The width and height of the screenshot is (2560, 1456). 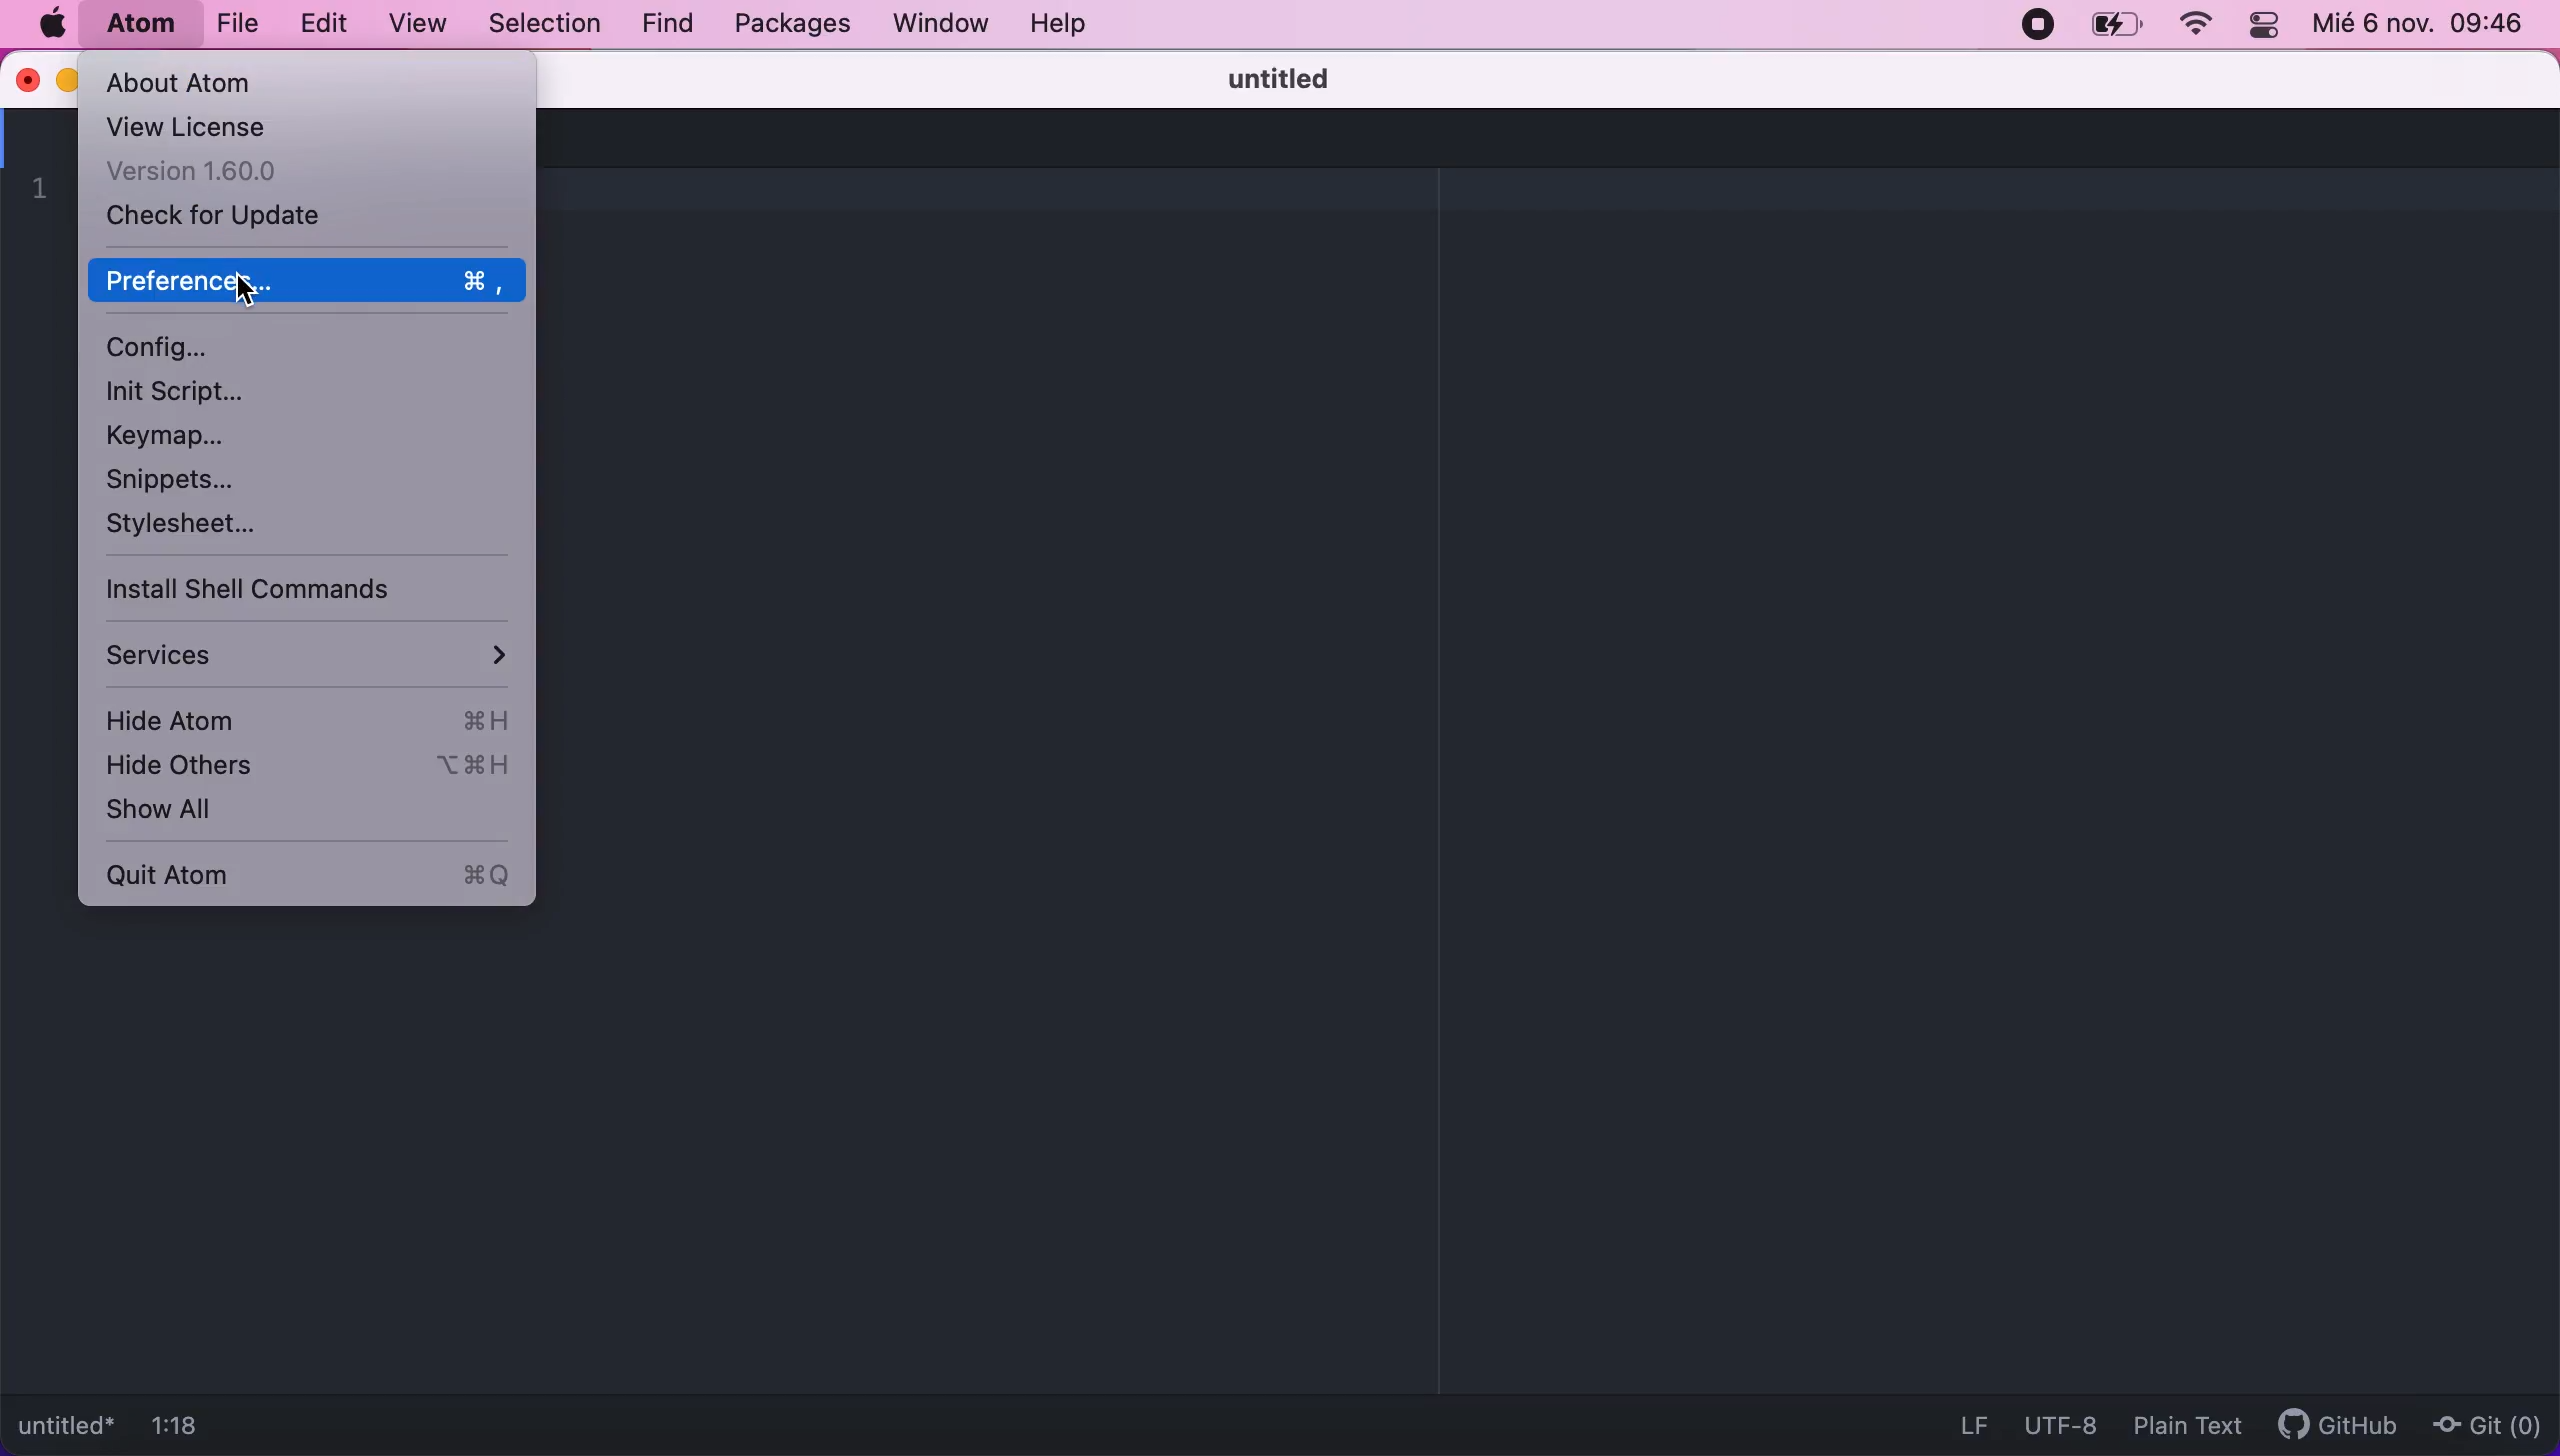 I want to click on 1:18, so click(x=194, y=1425).